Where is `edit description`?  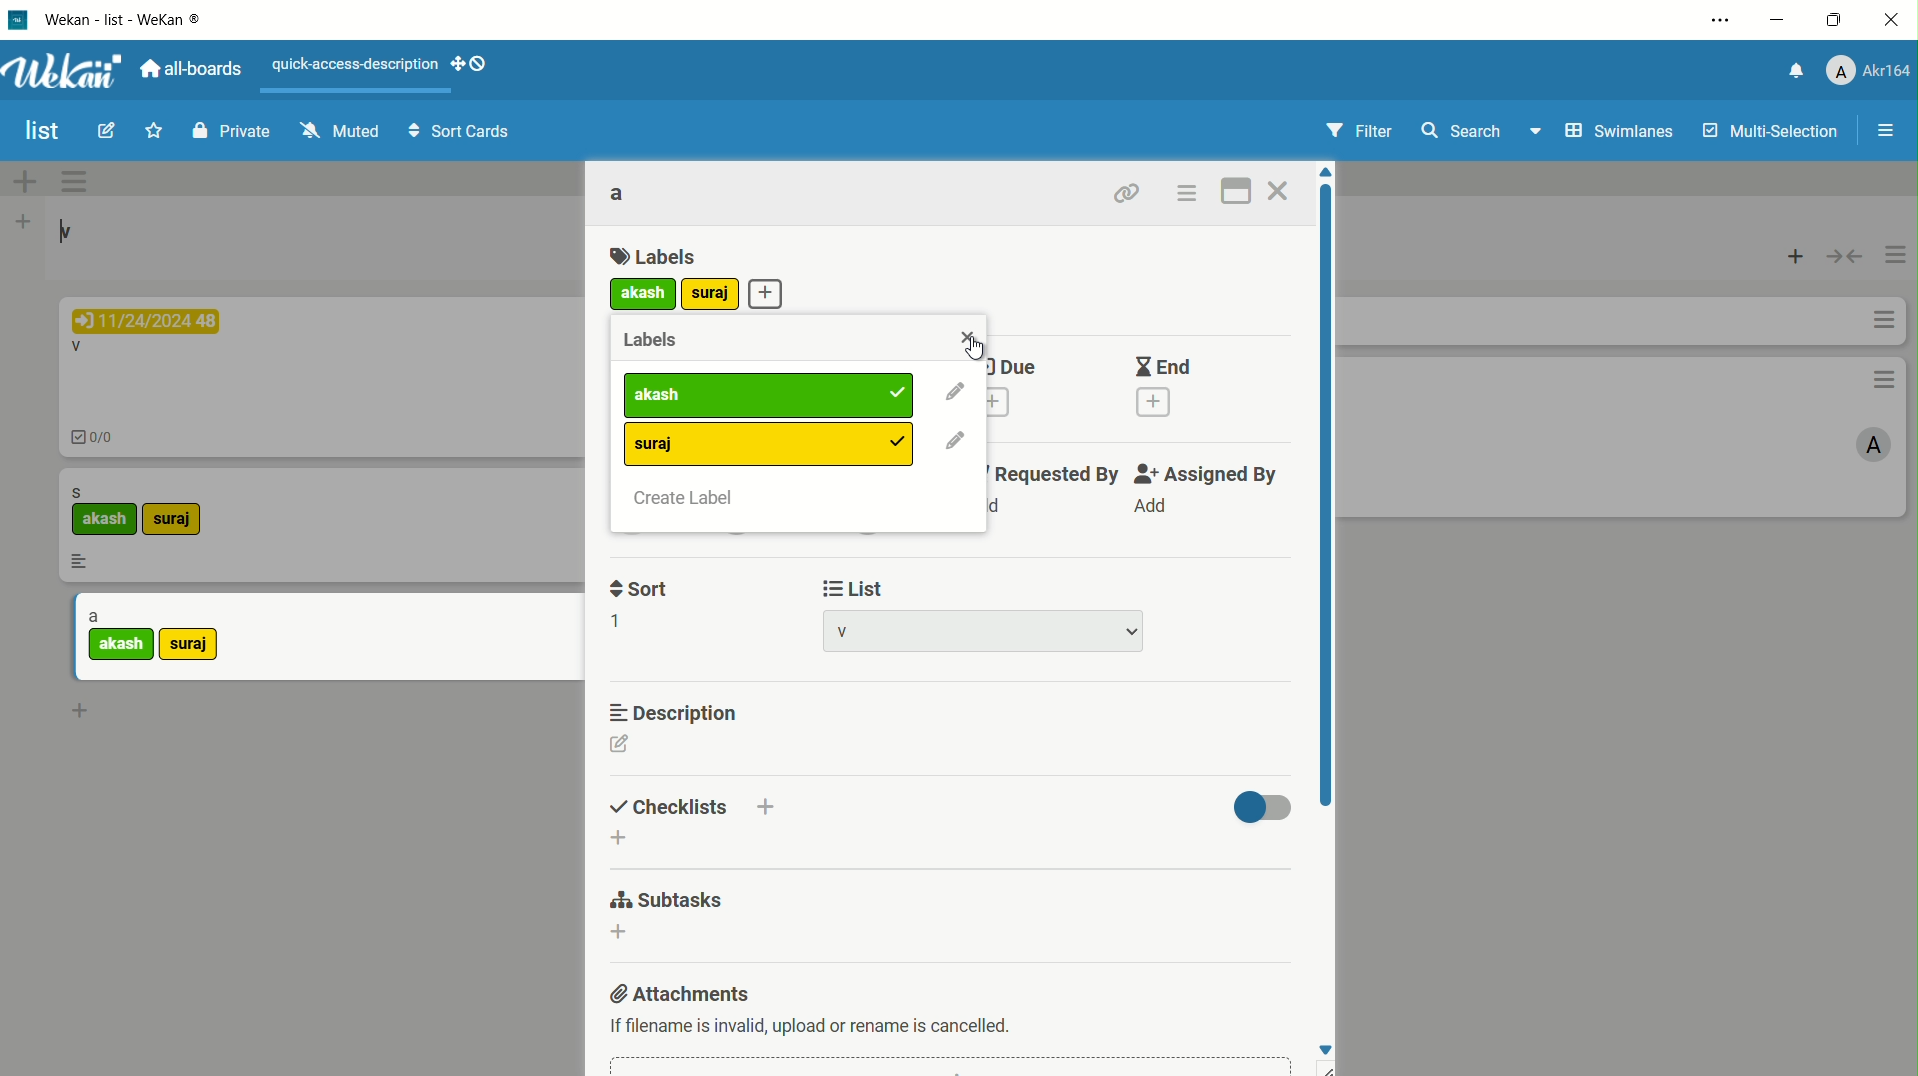 edit description is located at coordinates (620, 742).